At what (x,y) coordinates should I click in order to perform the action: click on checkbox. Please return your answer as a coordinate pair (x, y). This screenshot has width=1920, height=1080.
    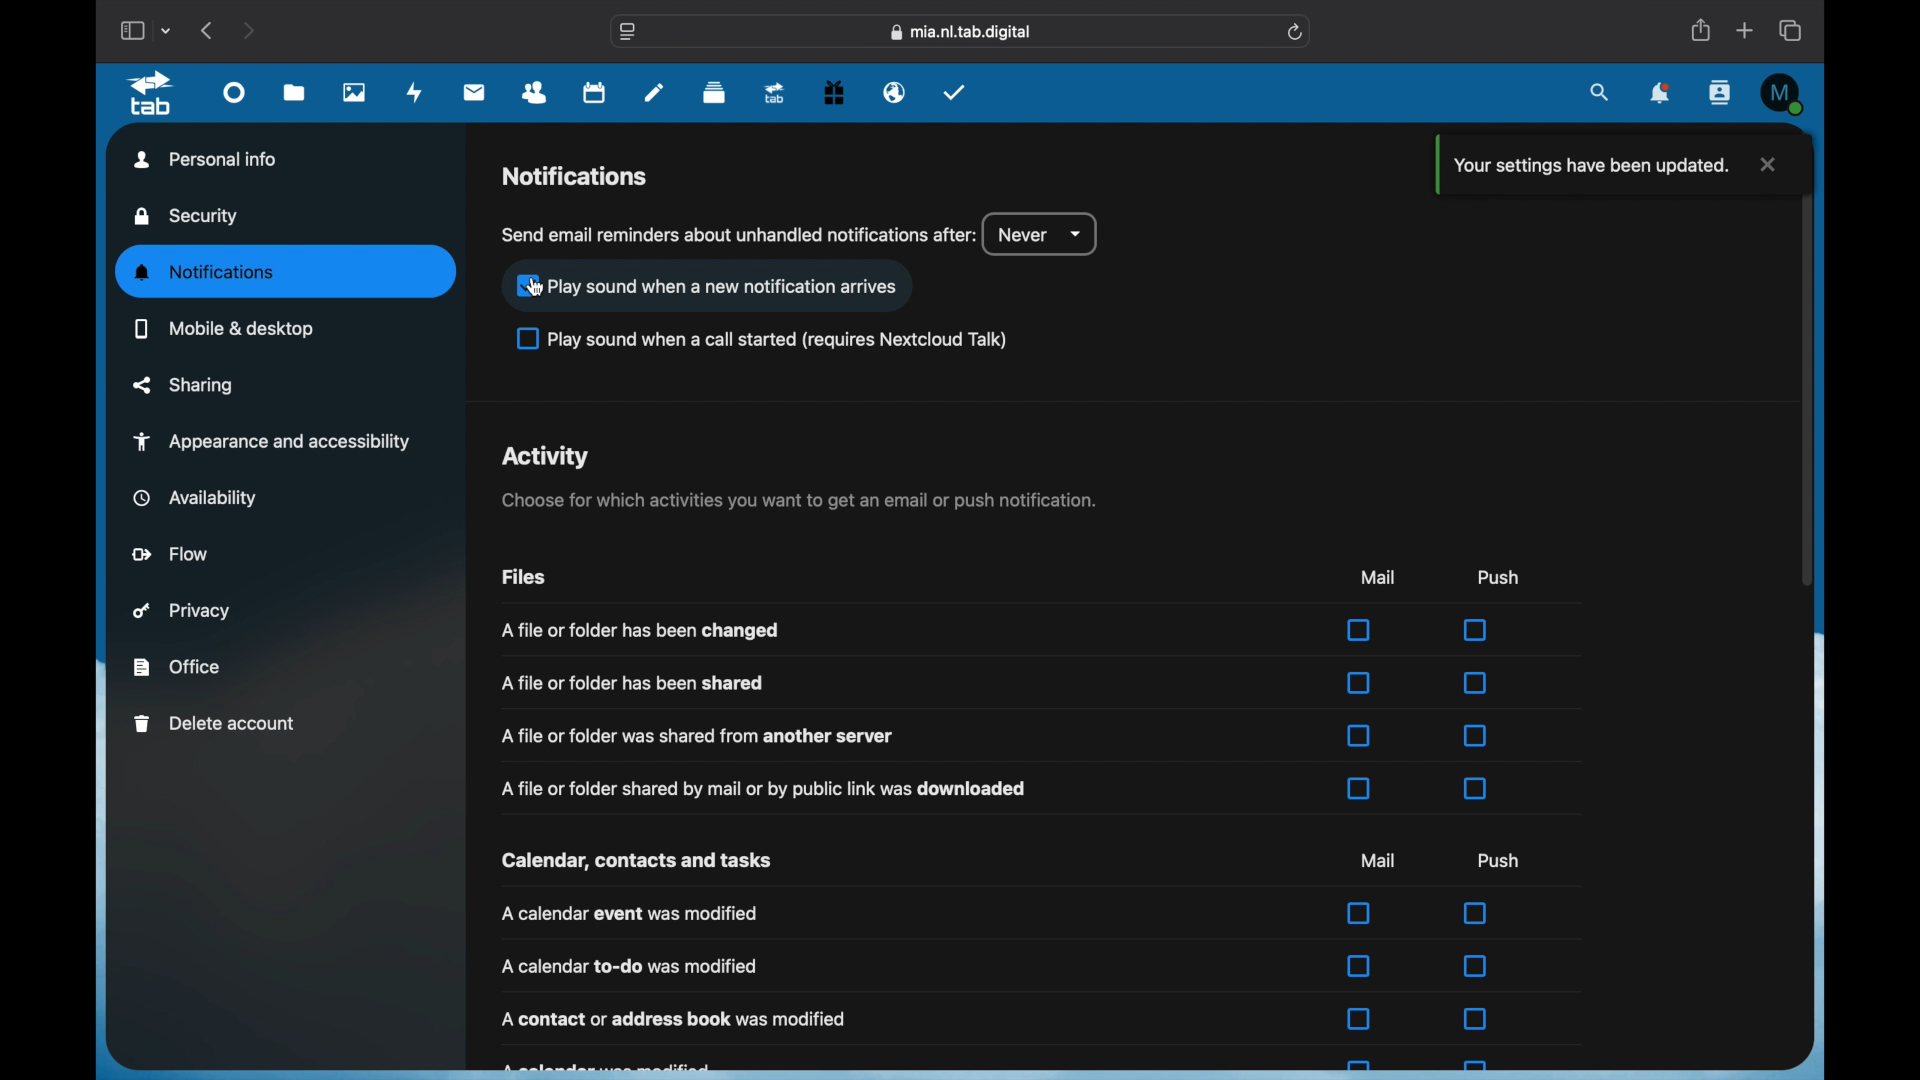
    Looking at the image, I should click on (1360, 788).